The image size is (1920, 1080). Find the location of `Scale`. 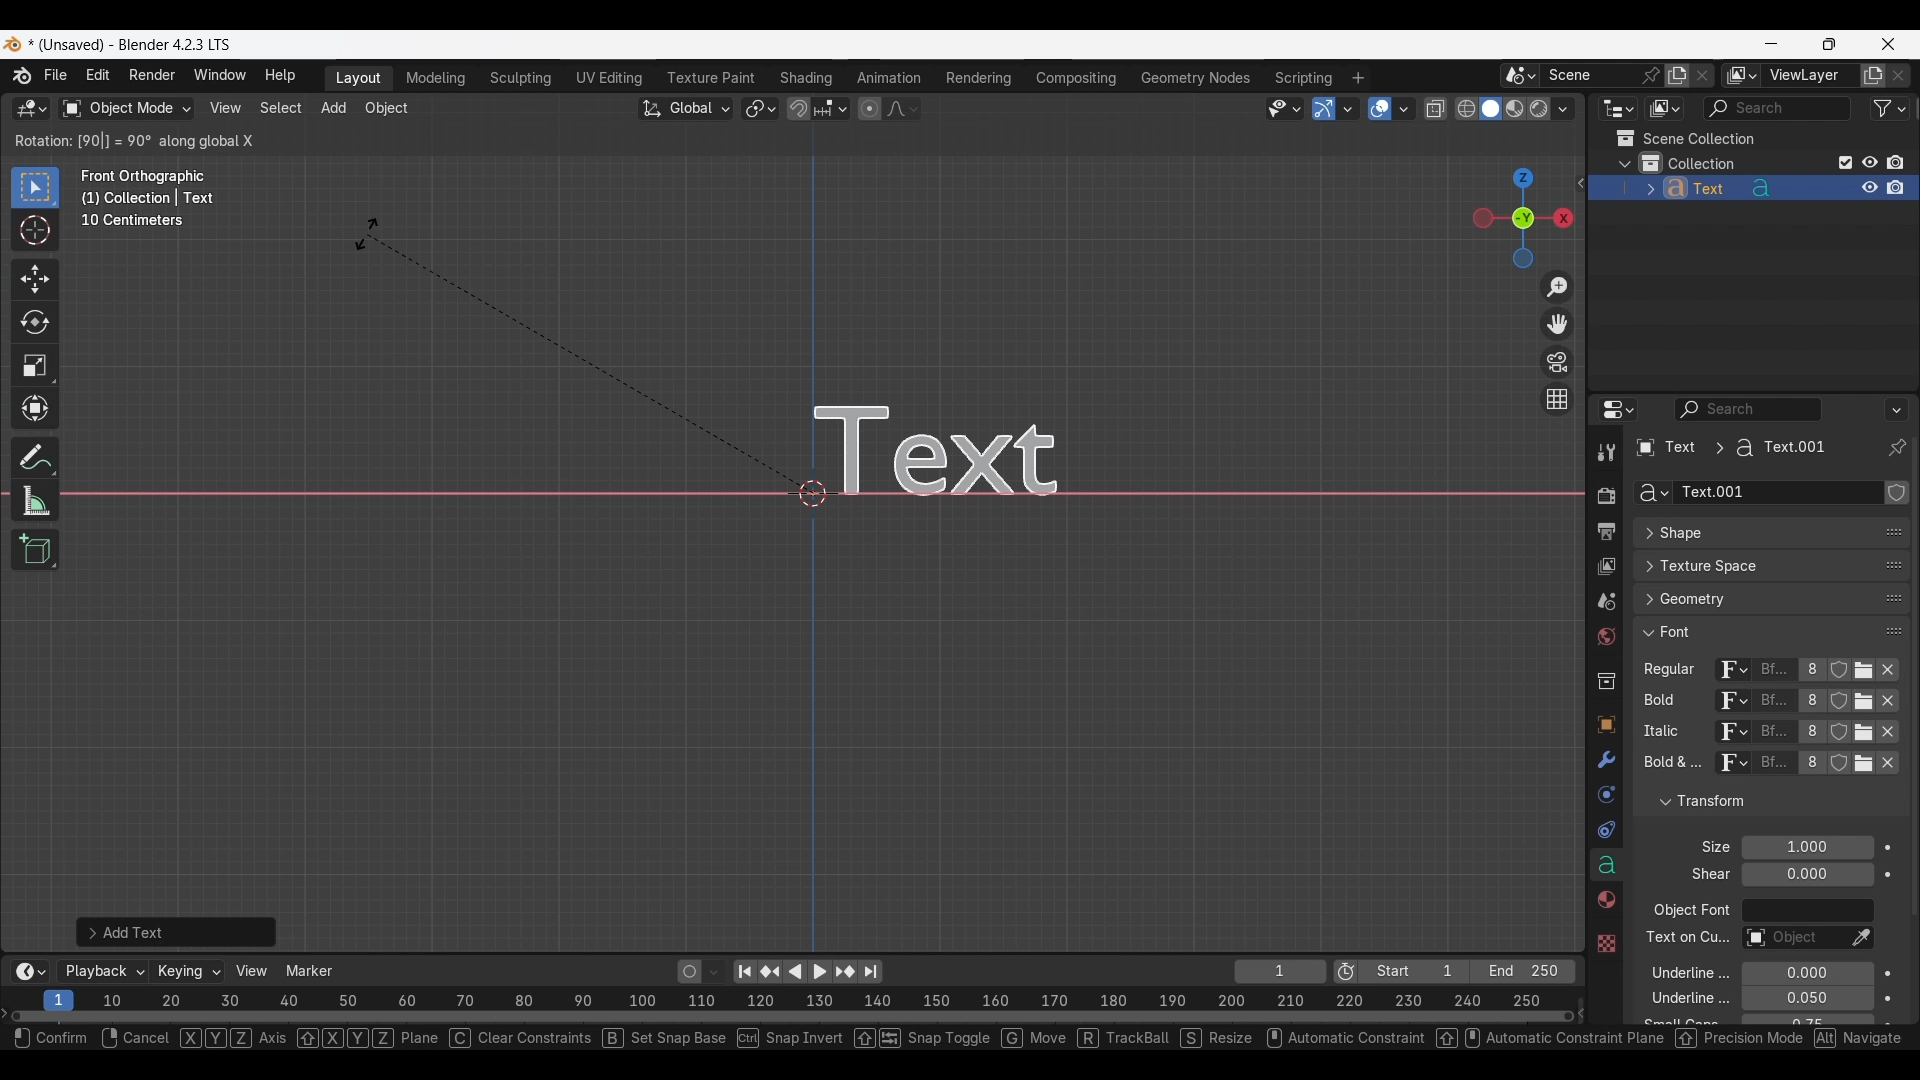

Scale is located at coordinates (36, 366).